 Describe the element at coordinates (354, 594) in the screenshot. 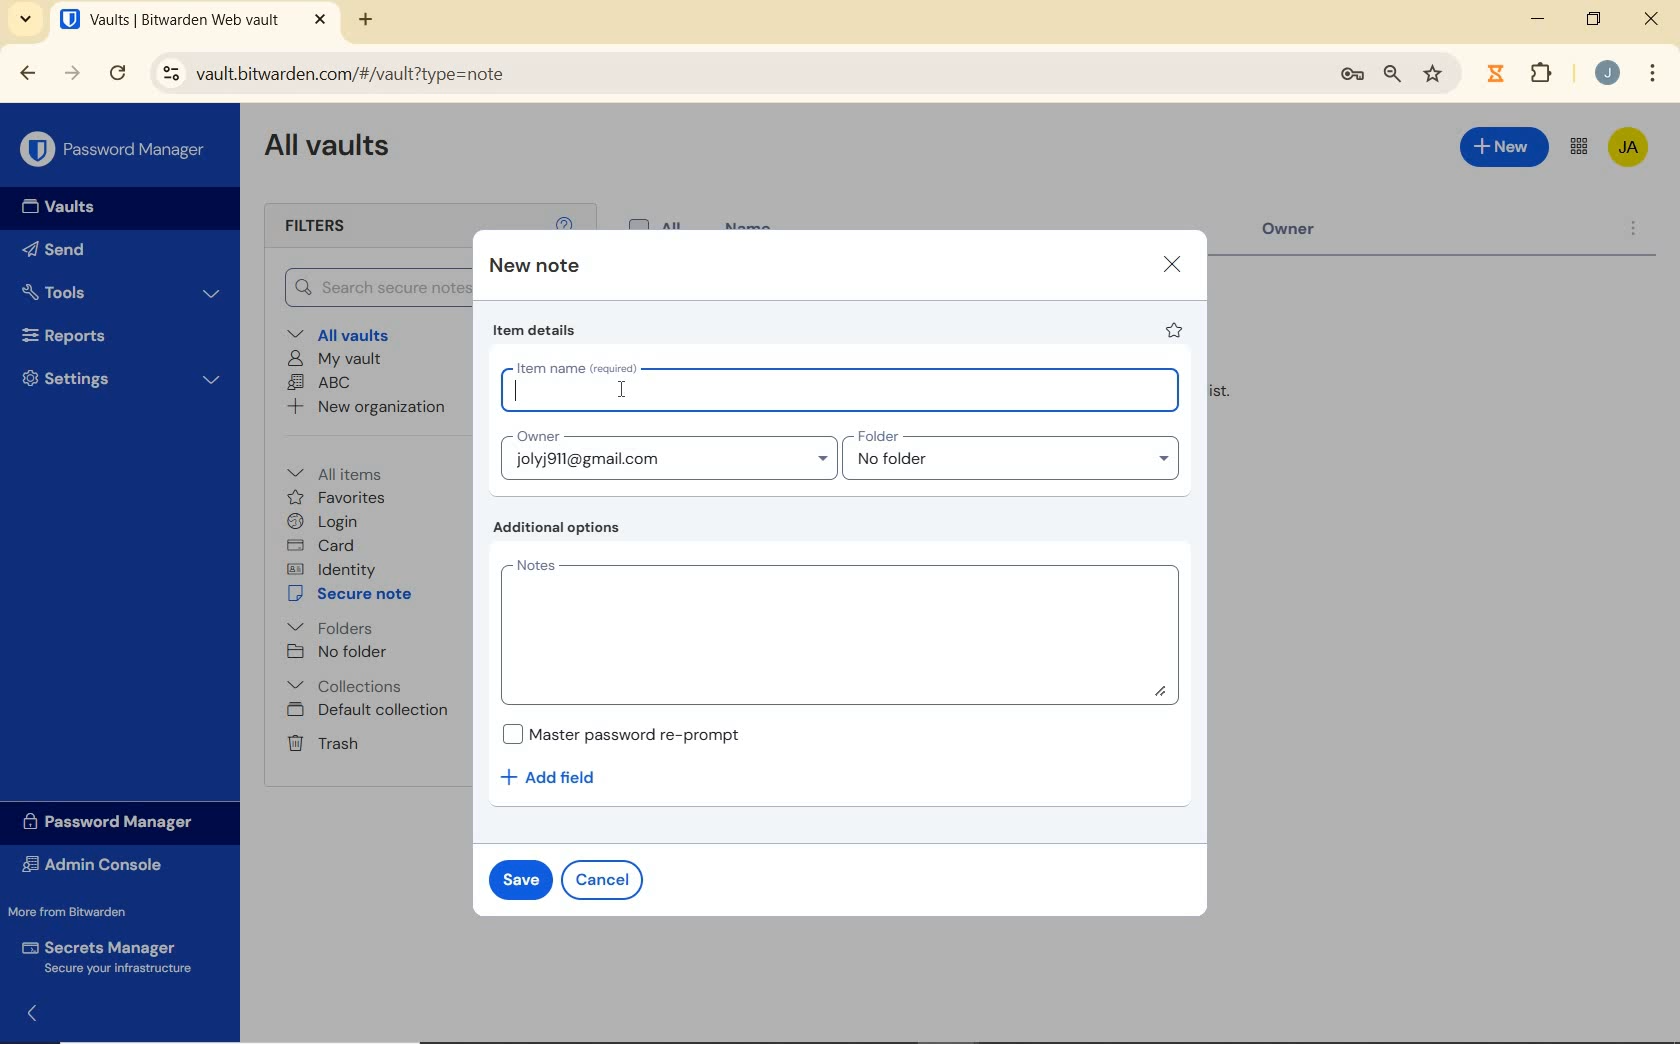

I see `secure note` at that location.